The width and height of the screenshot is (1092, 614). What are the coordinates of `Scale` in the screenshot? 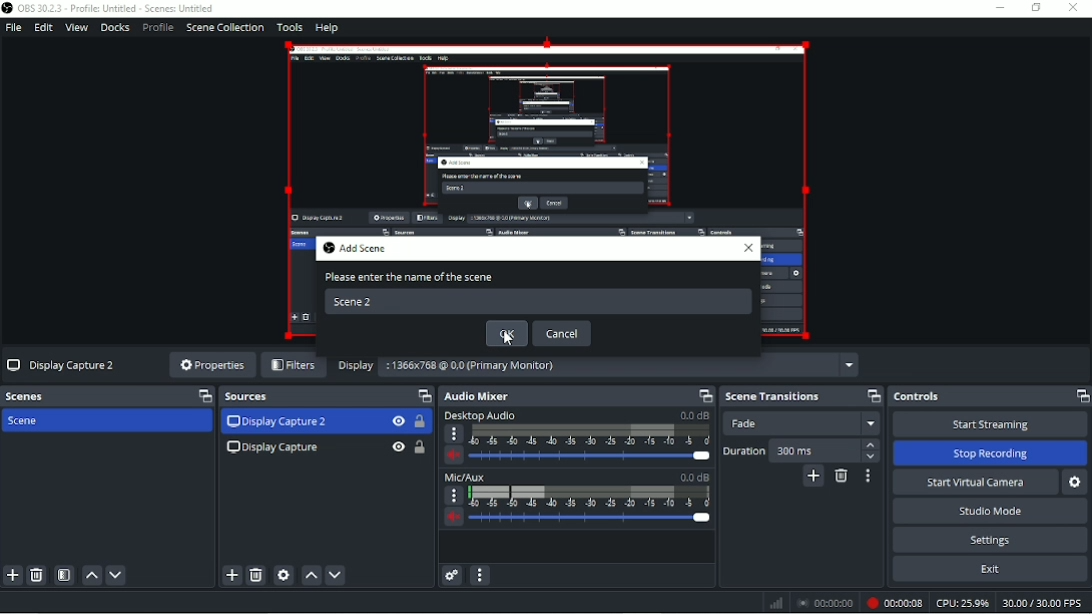 It's located at (590, 497).